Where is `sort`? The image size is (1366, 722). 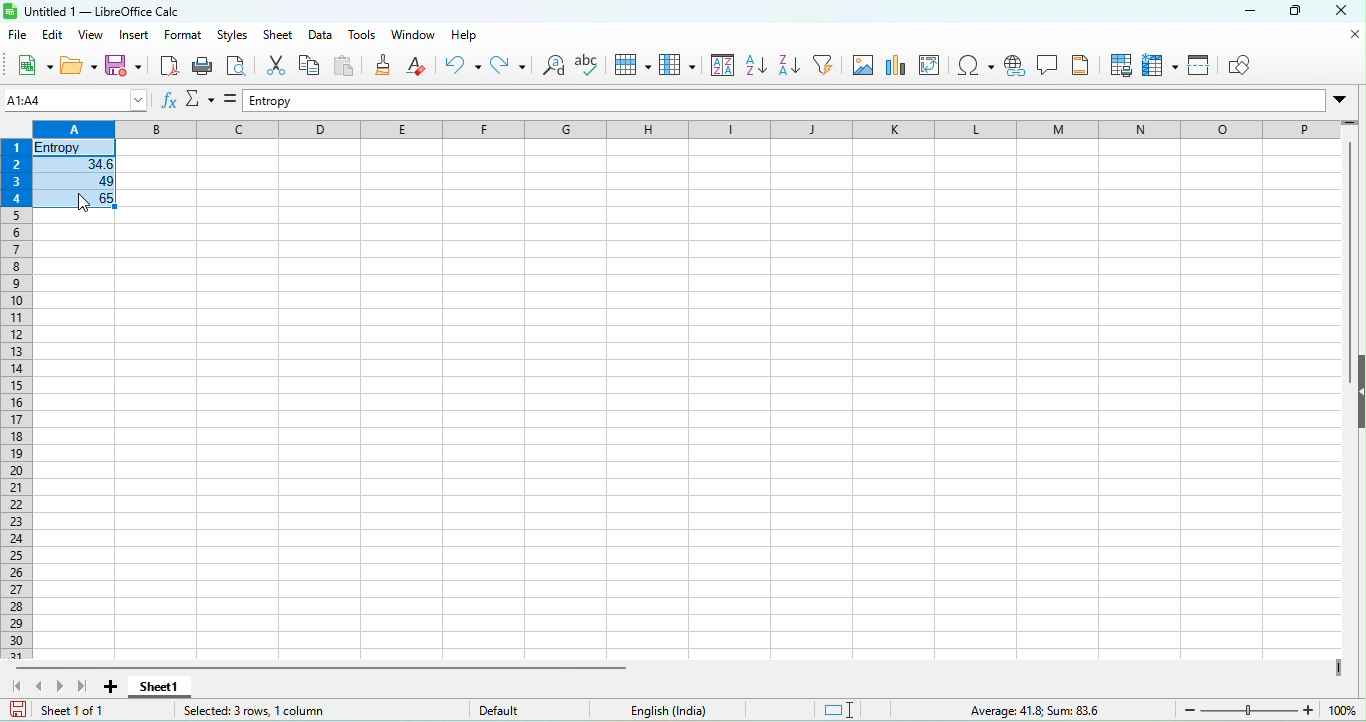 sort is located at coordinates (718, 65).